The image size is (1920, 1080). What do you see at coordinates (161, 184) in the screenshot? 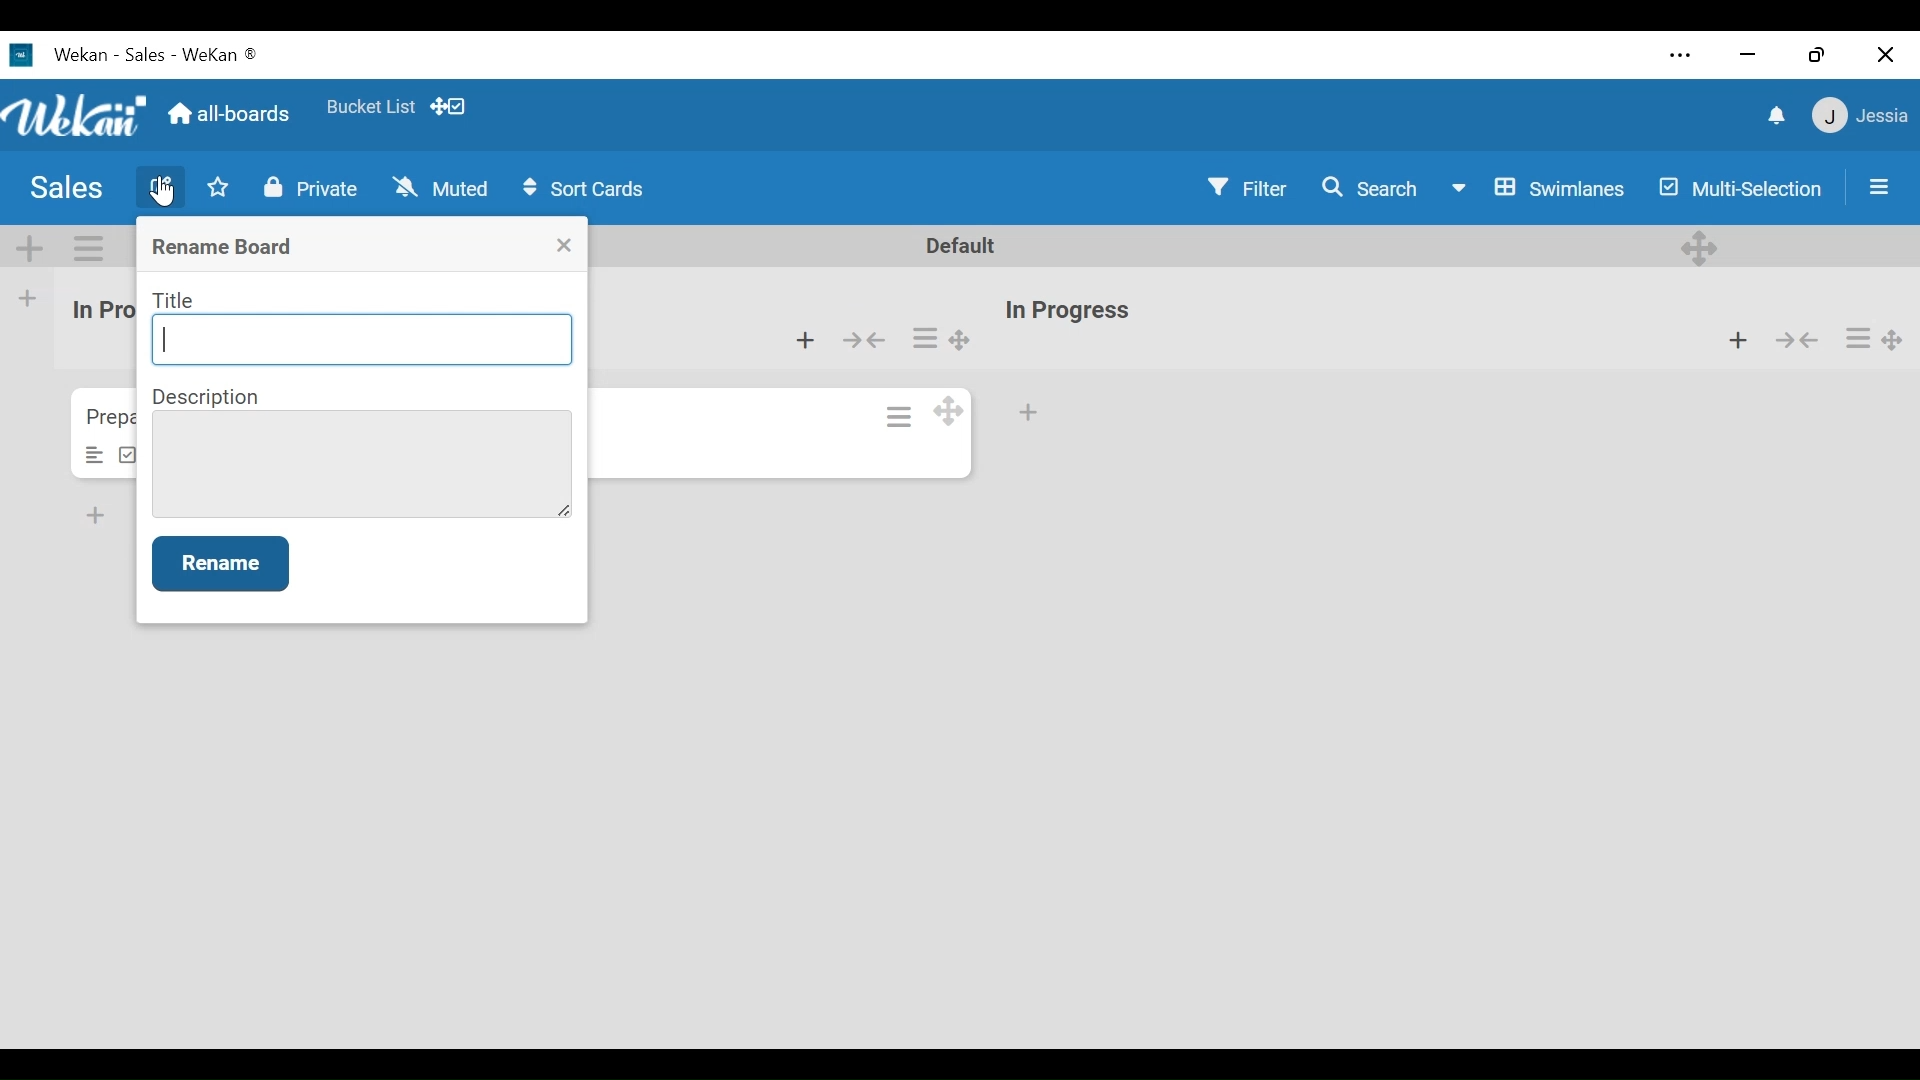
I see `Edit` at bounding box center [161, 184].